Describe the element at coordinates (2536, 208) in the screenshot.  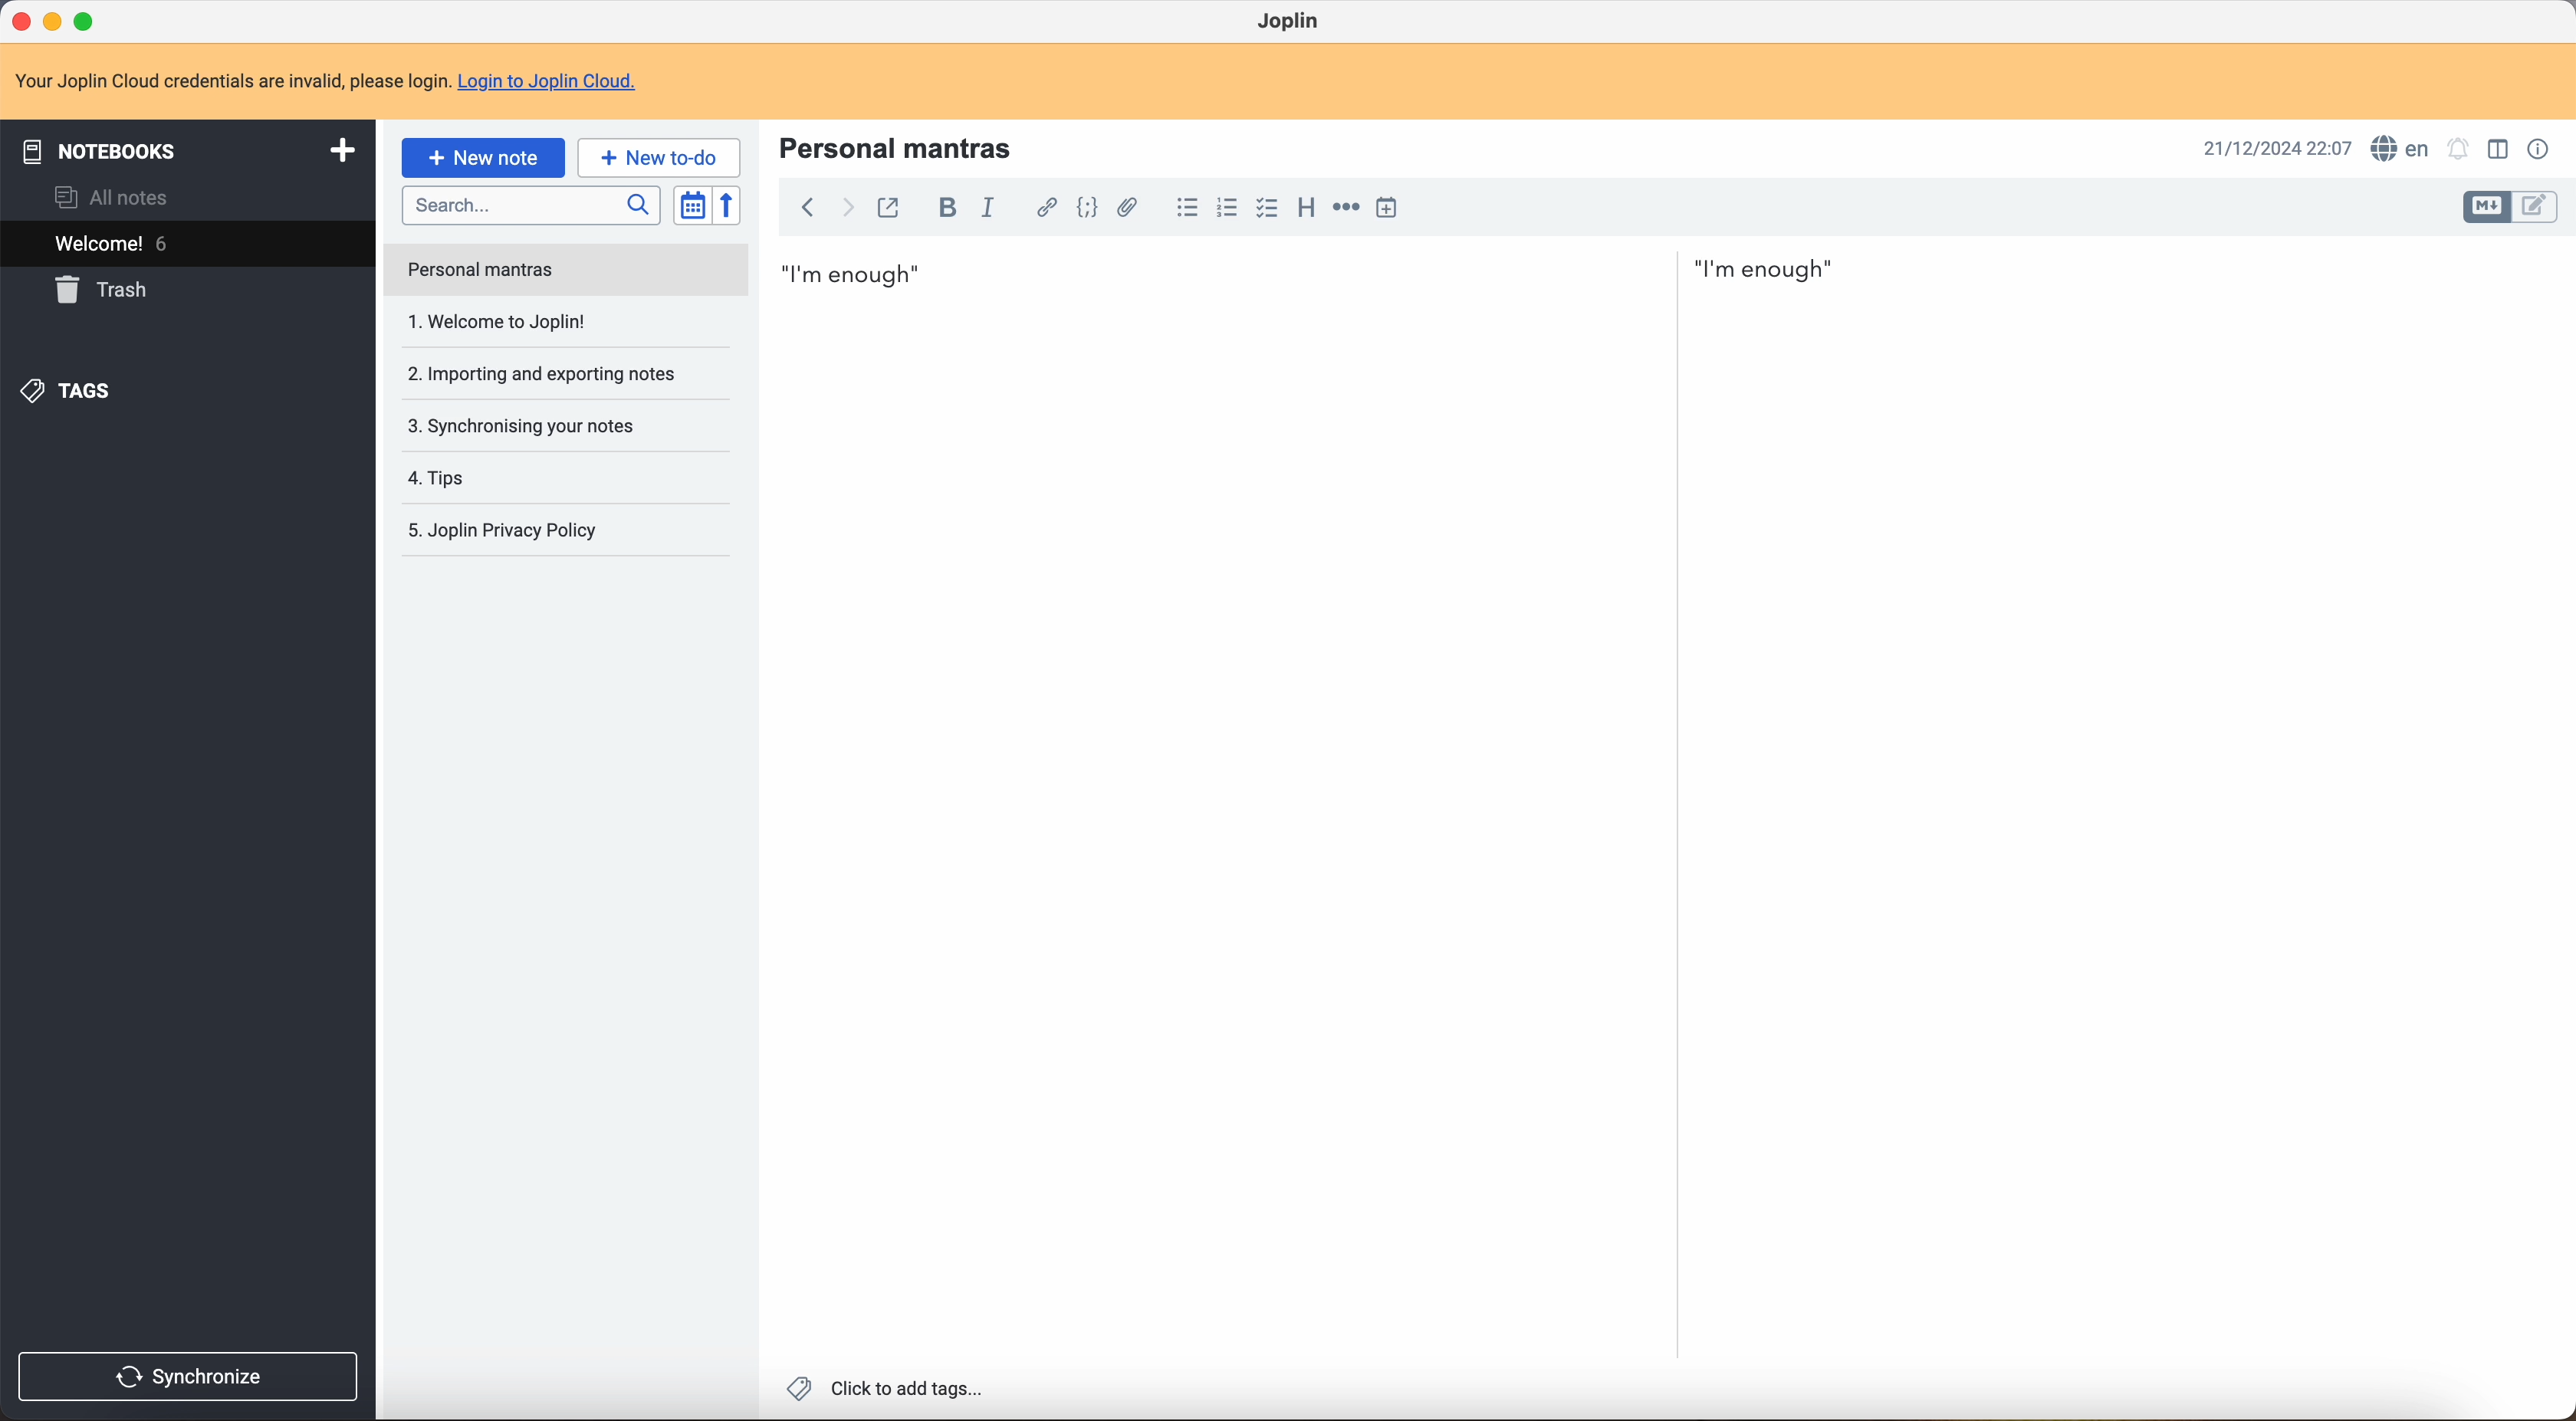
I see `toggle edit layout` at that location.